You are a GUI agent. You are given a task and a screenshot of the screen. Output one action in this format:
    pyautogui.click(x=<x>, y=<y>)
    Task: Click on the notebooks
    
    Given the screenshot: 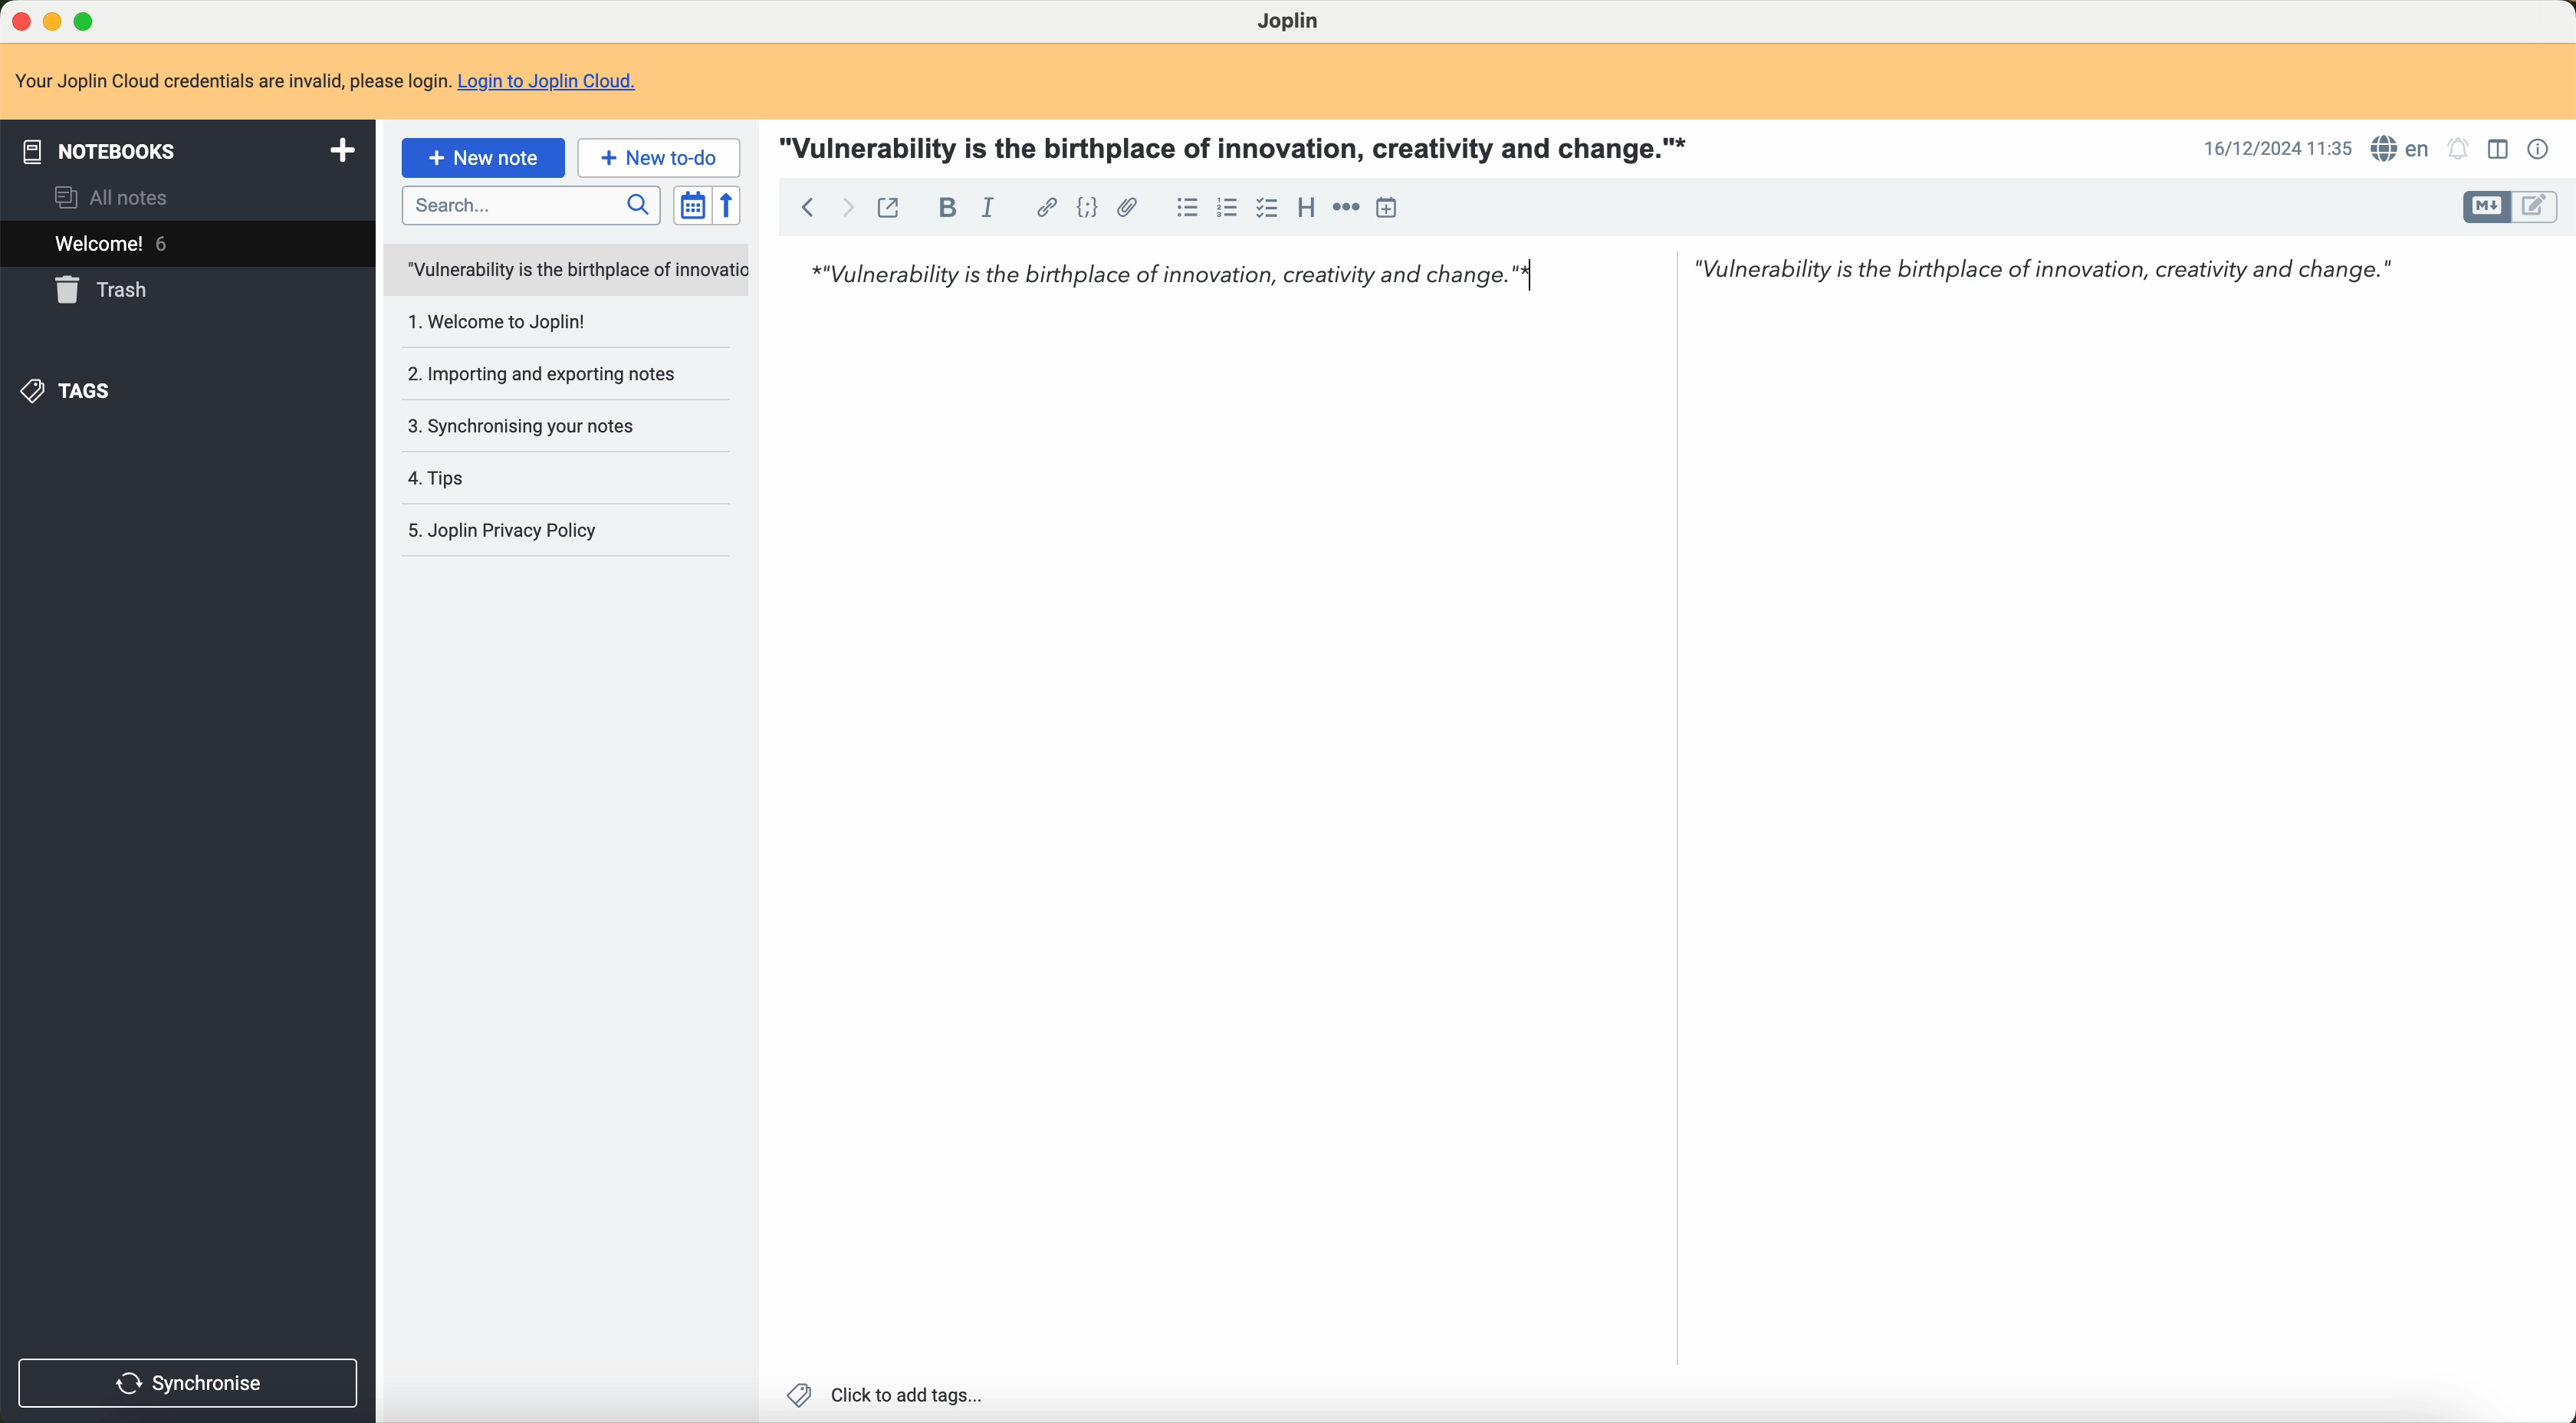 What is the action you would take?
    pyautogui.click(x=184, y=149)
    